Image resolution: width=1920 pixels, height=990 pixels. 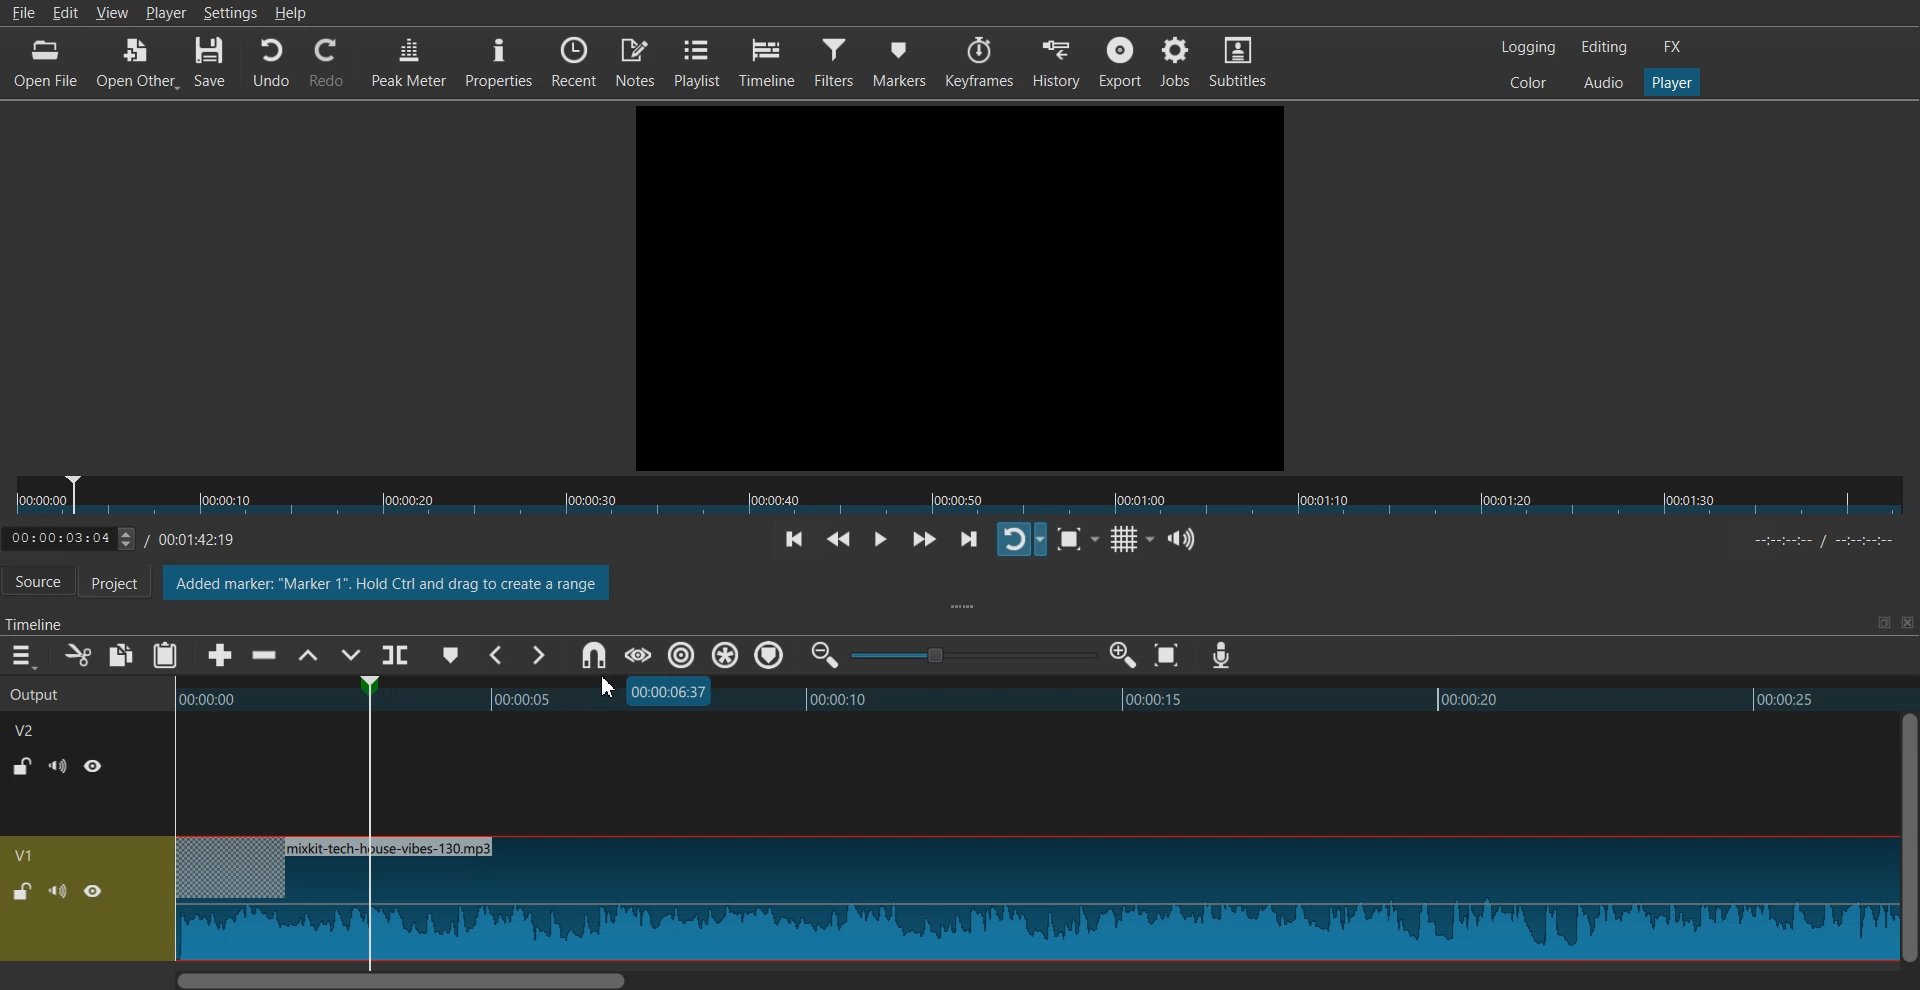 I want to click on Source, so click(x=38, y=583).